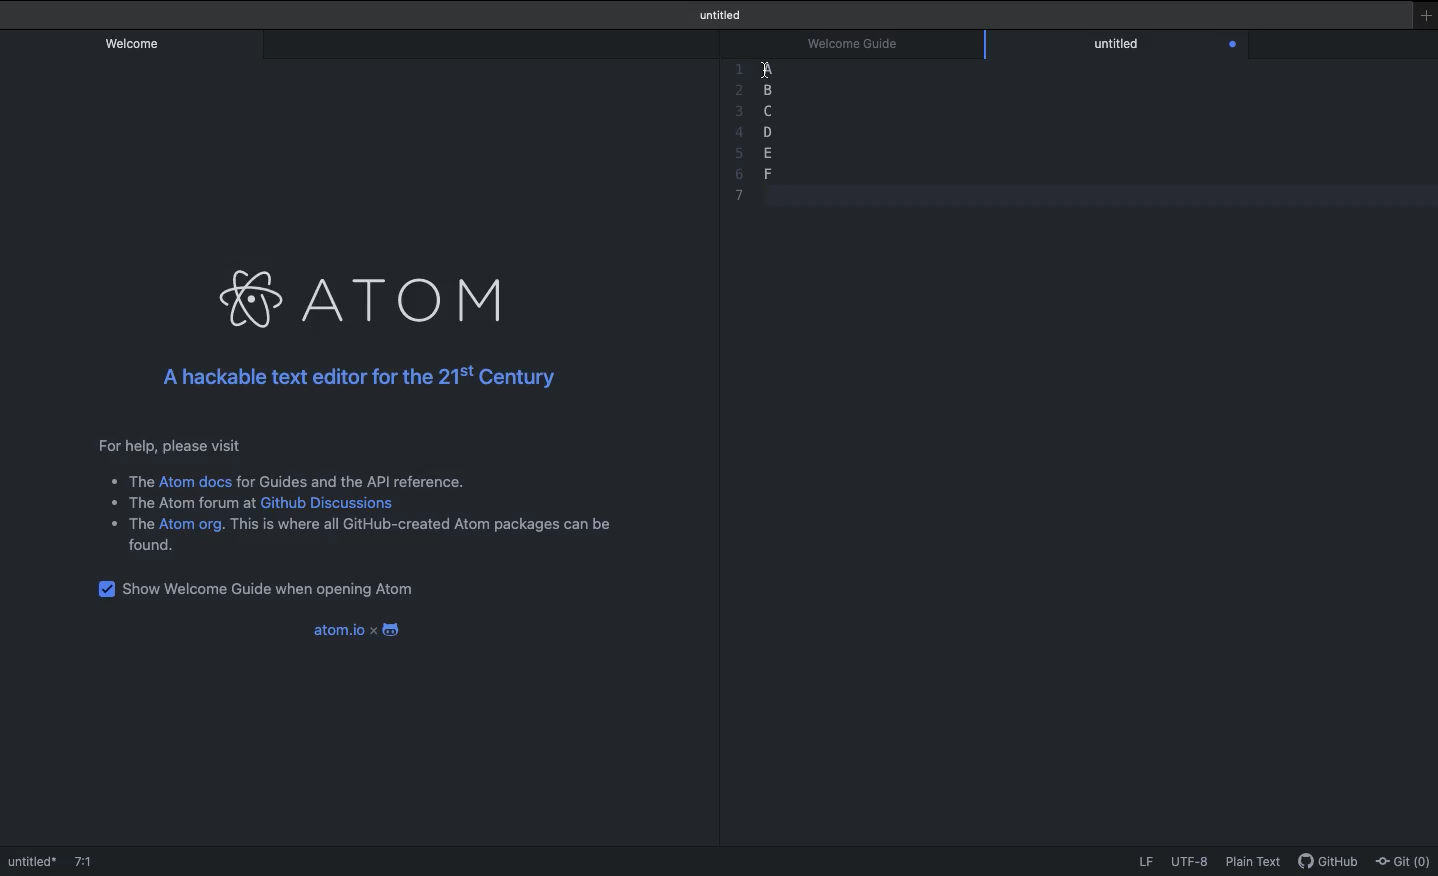  I want to click on d, so click(771, 132).